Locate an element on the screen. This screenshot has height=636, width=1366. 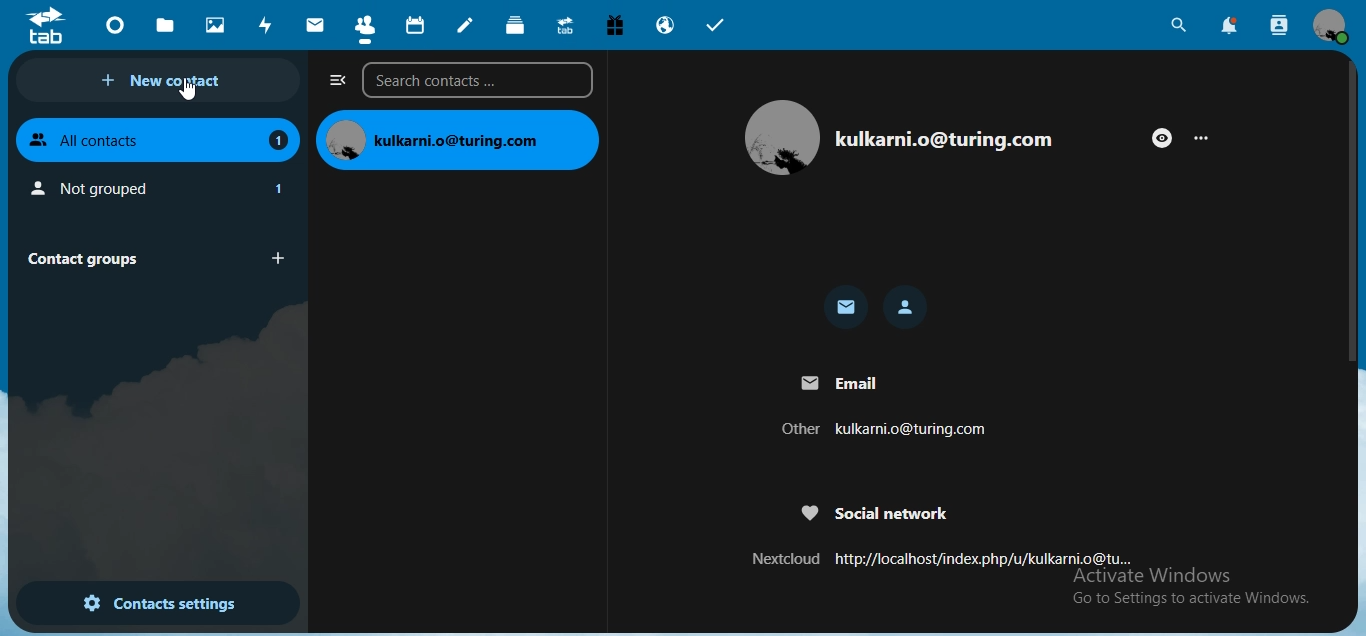
view profile is located at coordinates (1335, 27).